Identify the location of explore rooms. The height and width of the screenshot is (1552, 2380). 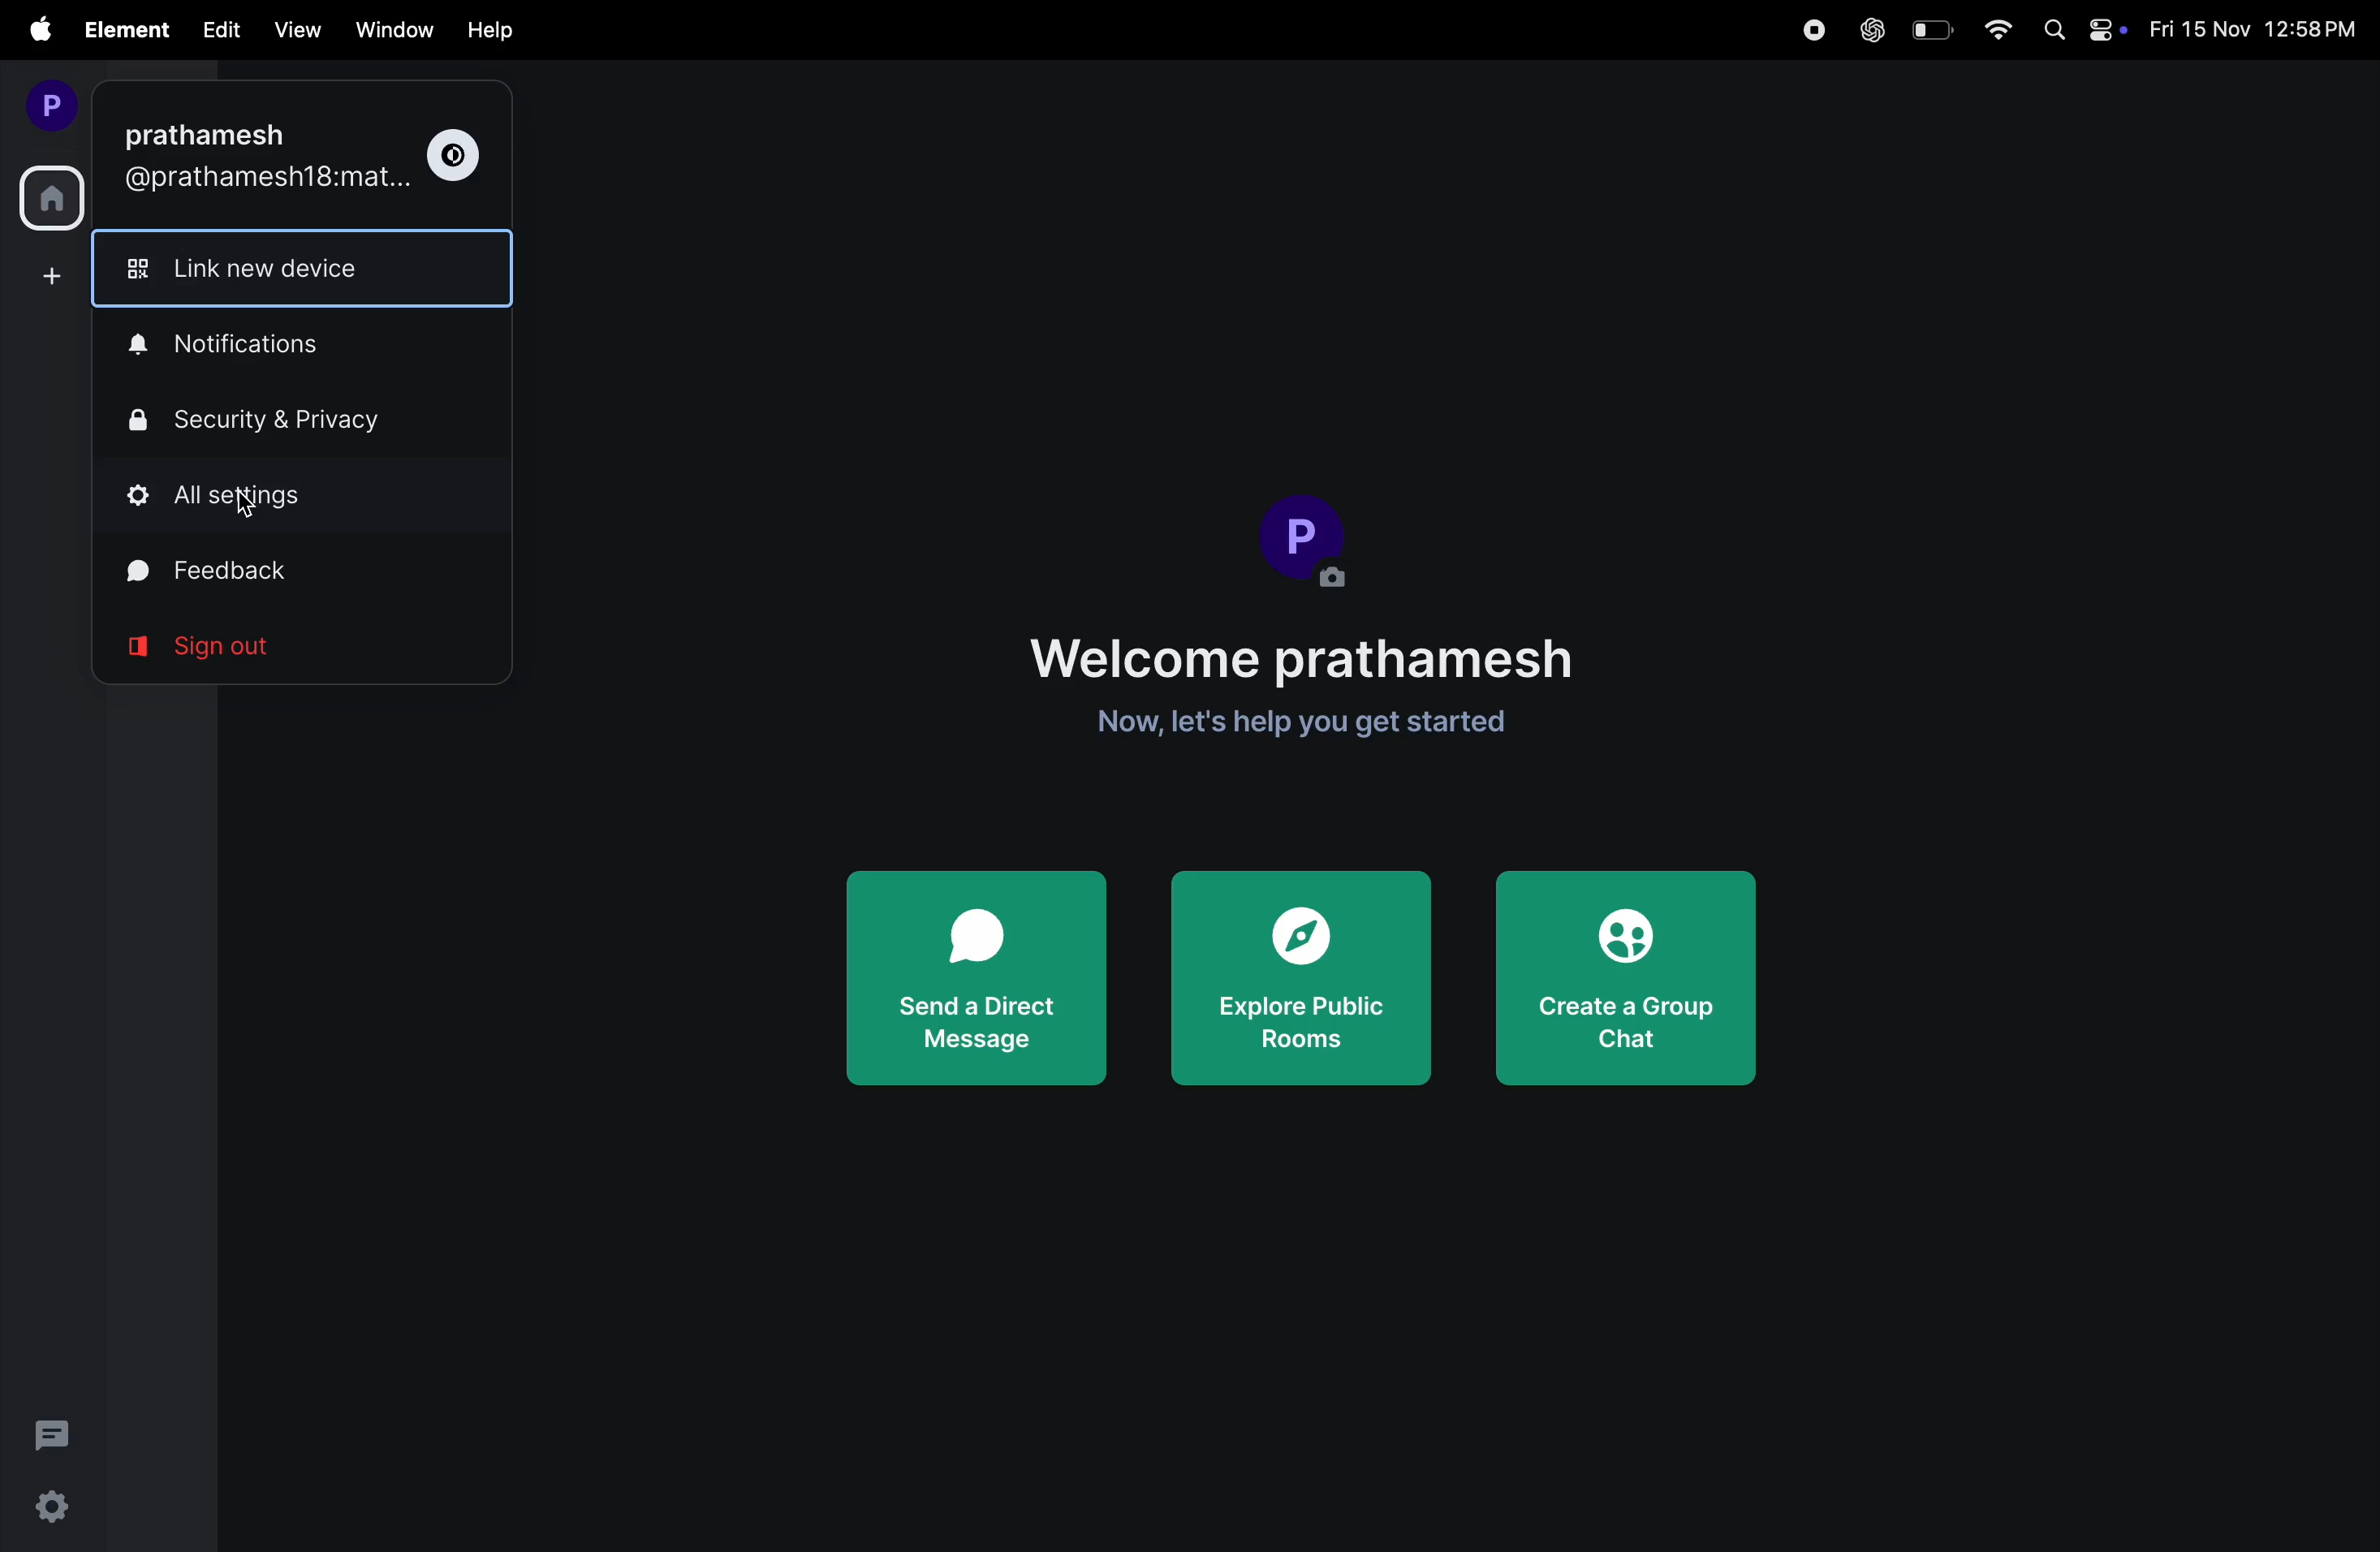
(1301, 978).